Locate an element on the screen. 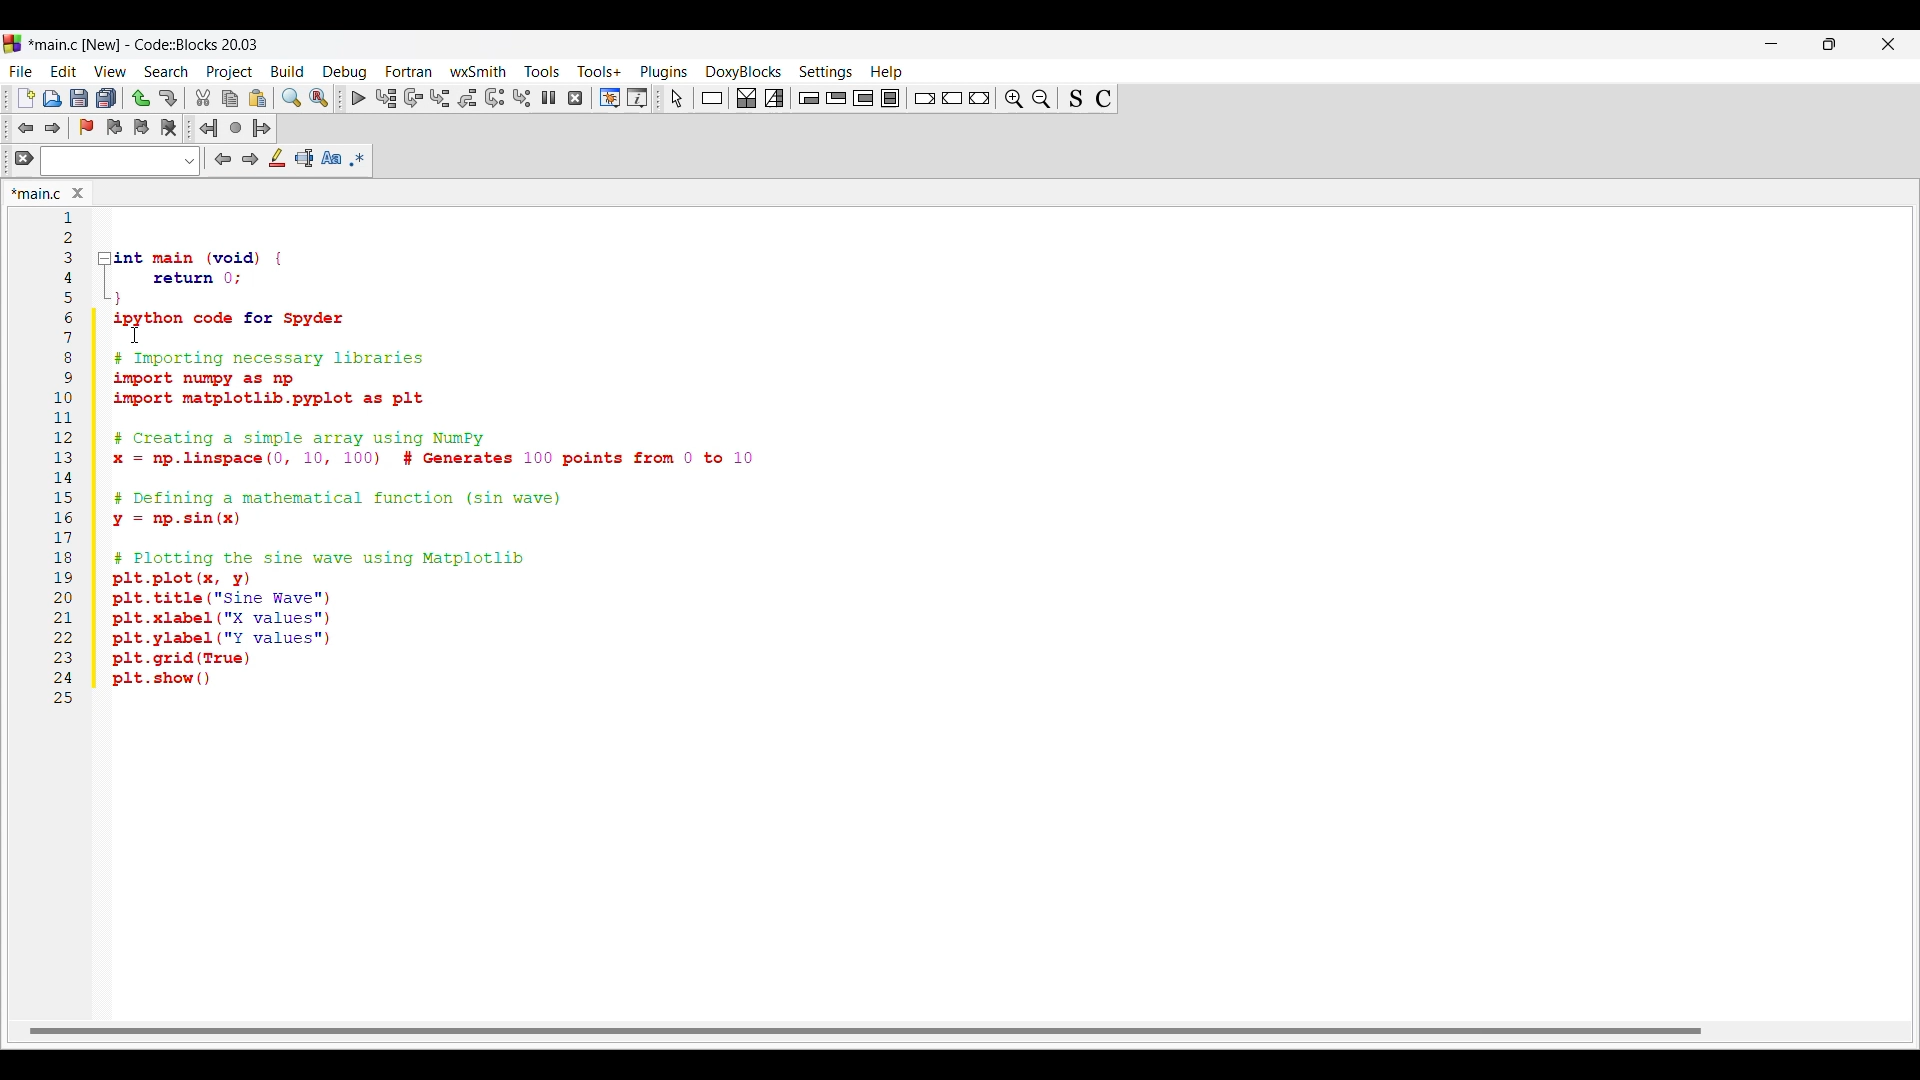 This screenshot has height=1080, width=1920. Instruction is located at coordinates (712, 98).